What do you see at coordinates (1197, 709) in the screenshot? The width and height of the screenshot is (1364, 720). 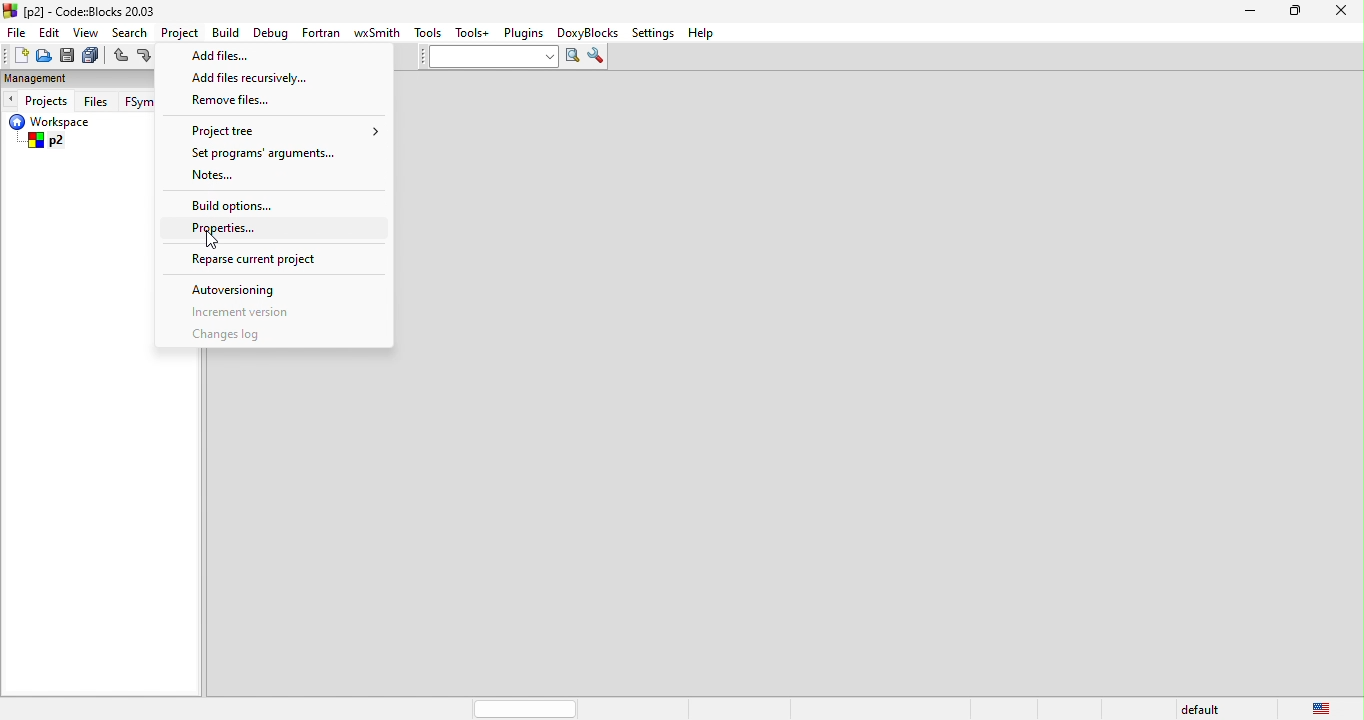 I see `default` at bounding box center [1197, 709].